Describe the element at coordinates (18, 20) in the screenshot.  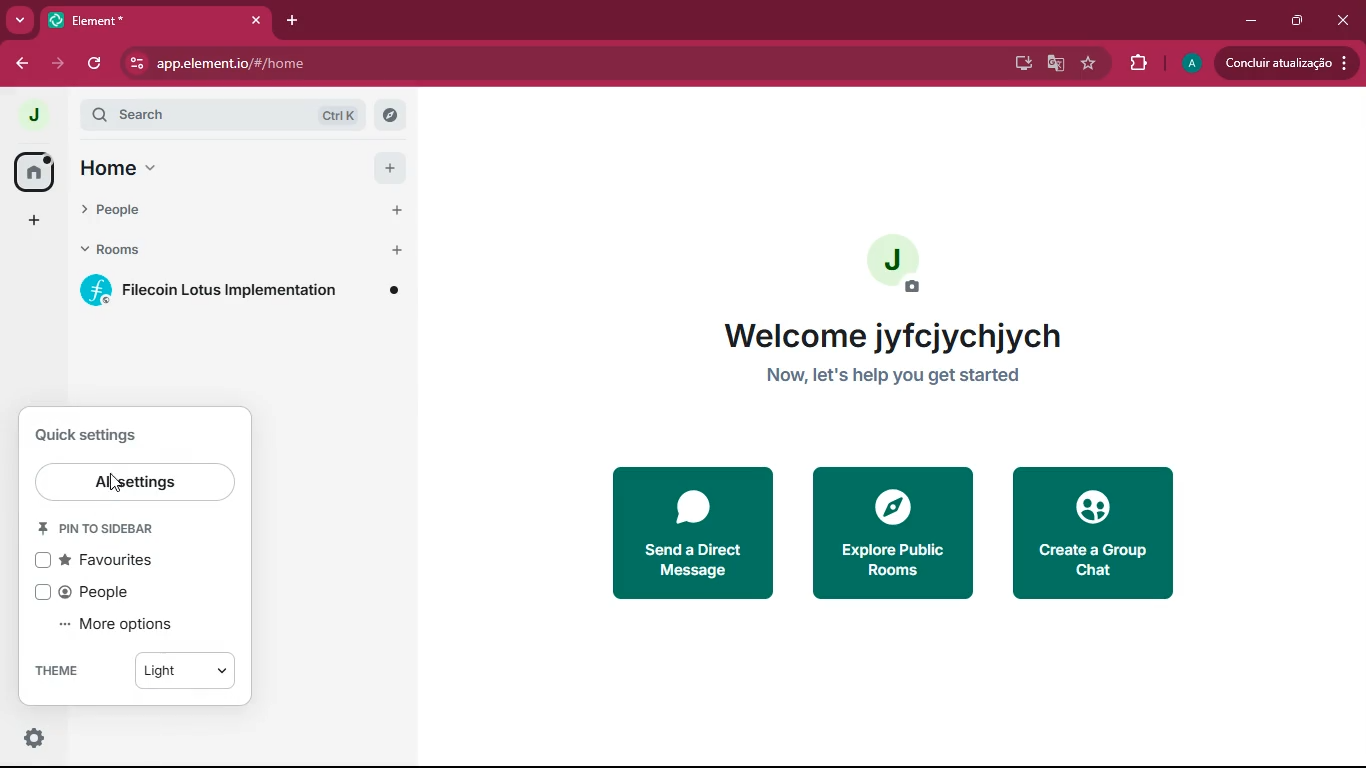
I see `more` at that location.